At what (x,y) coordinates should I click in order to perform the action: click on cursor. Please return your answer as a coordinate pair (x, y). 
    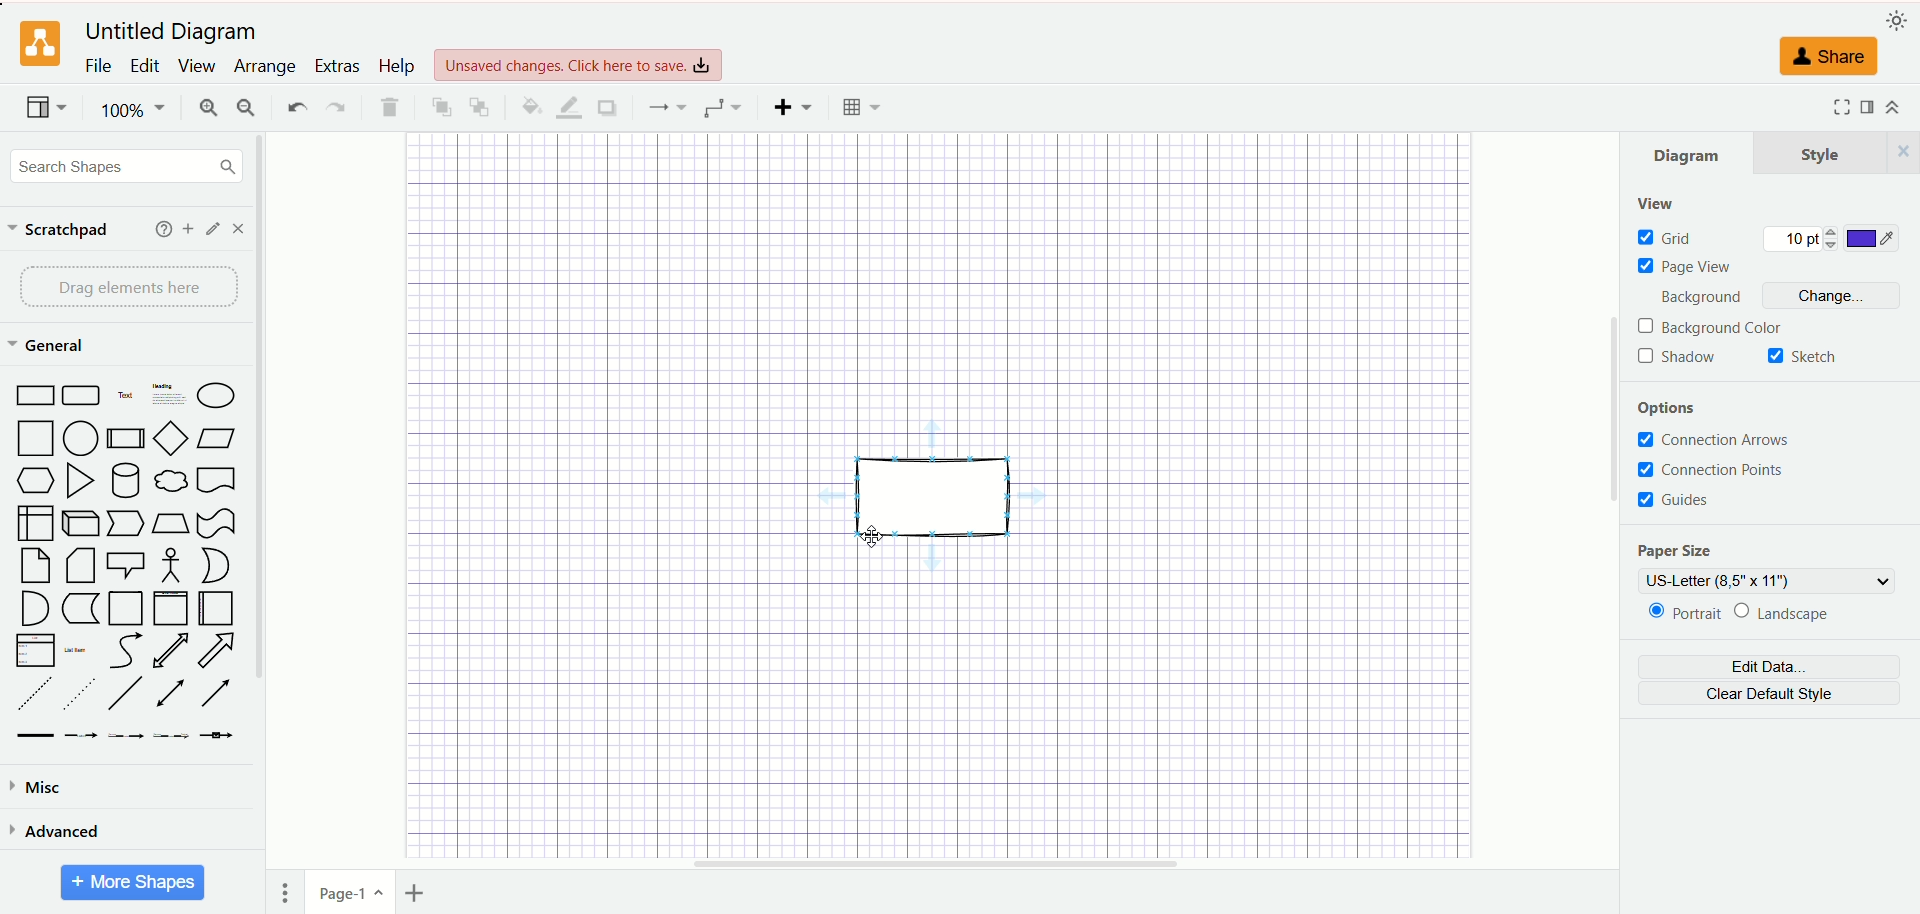
    Looking at the image, I should click on (870, 538).